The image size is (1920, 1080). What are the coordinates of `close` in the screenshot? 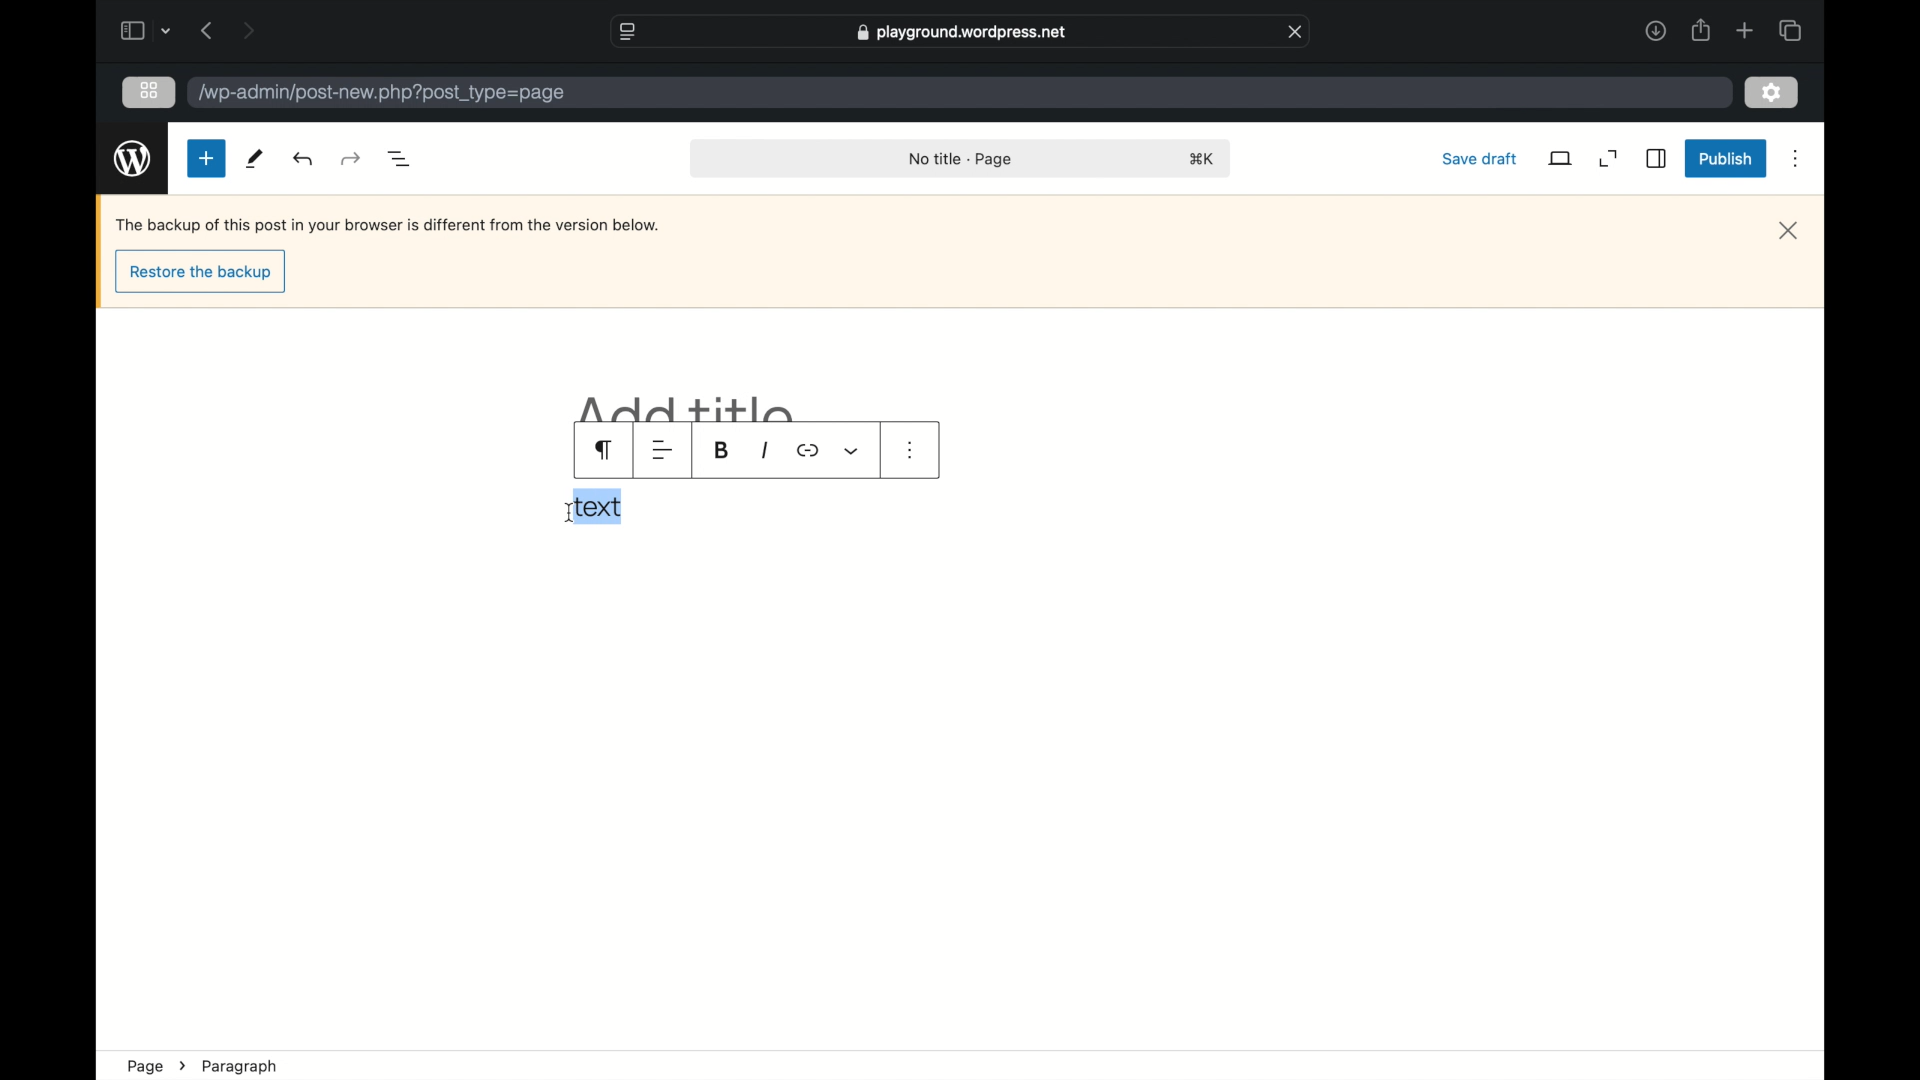 It's located at (1296, 30).